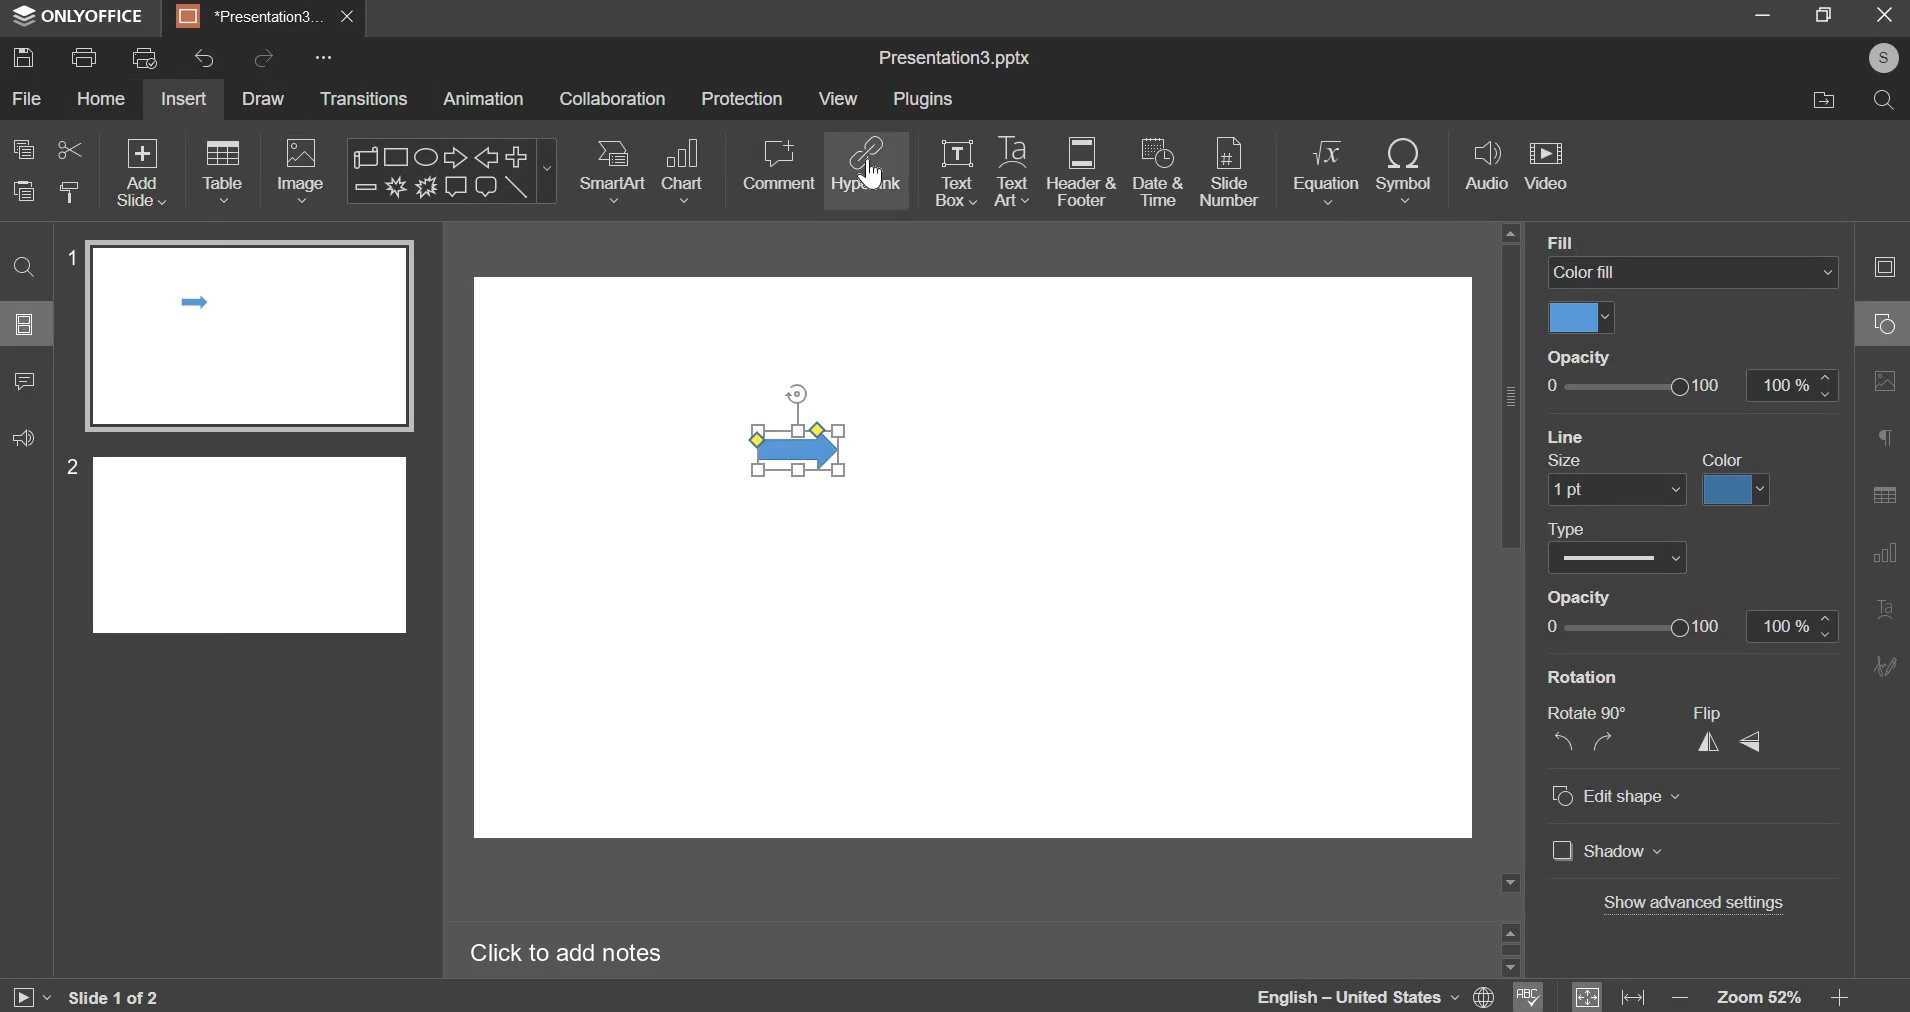 The width and height of the screenshot is (1910, 1012). I want to click on slide 1 preview, so click(248, 336).